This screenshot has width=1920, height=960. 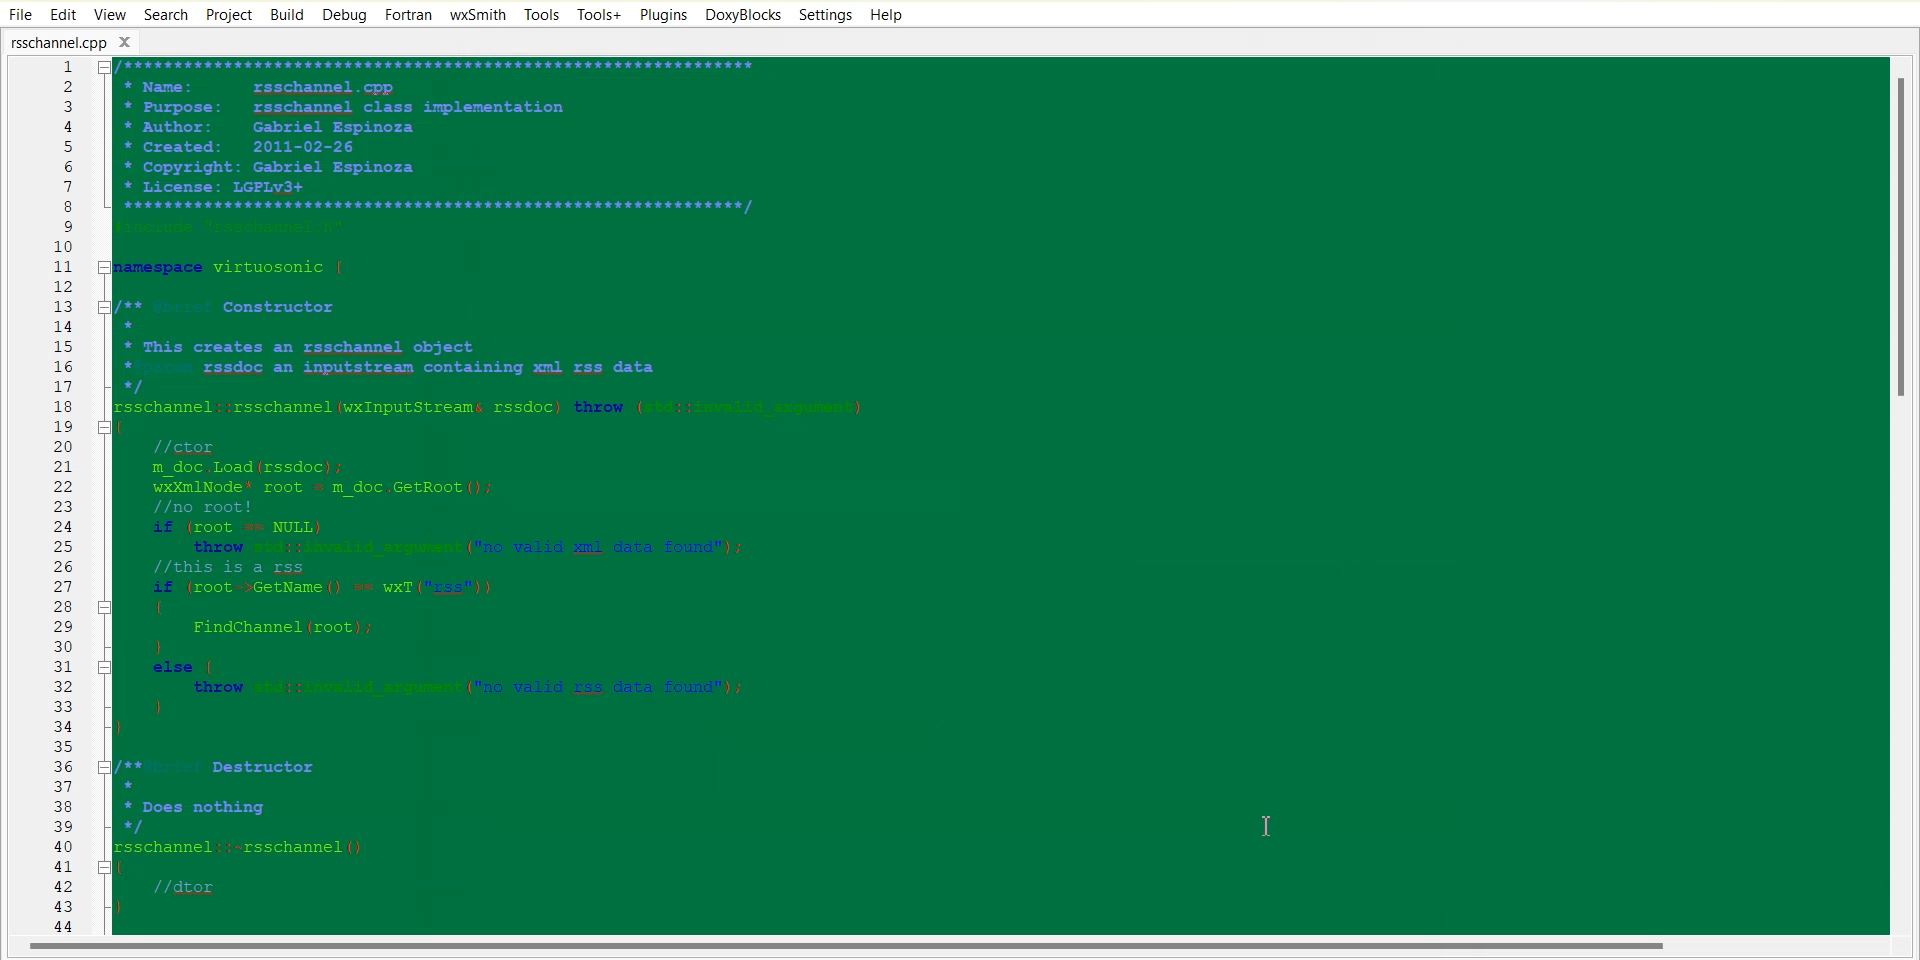 What do you see at coordinates (887, 14) in the screenshot?
I see `Help` at bounding box center [887, 14].